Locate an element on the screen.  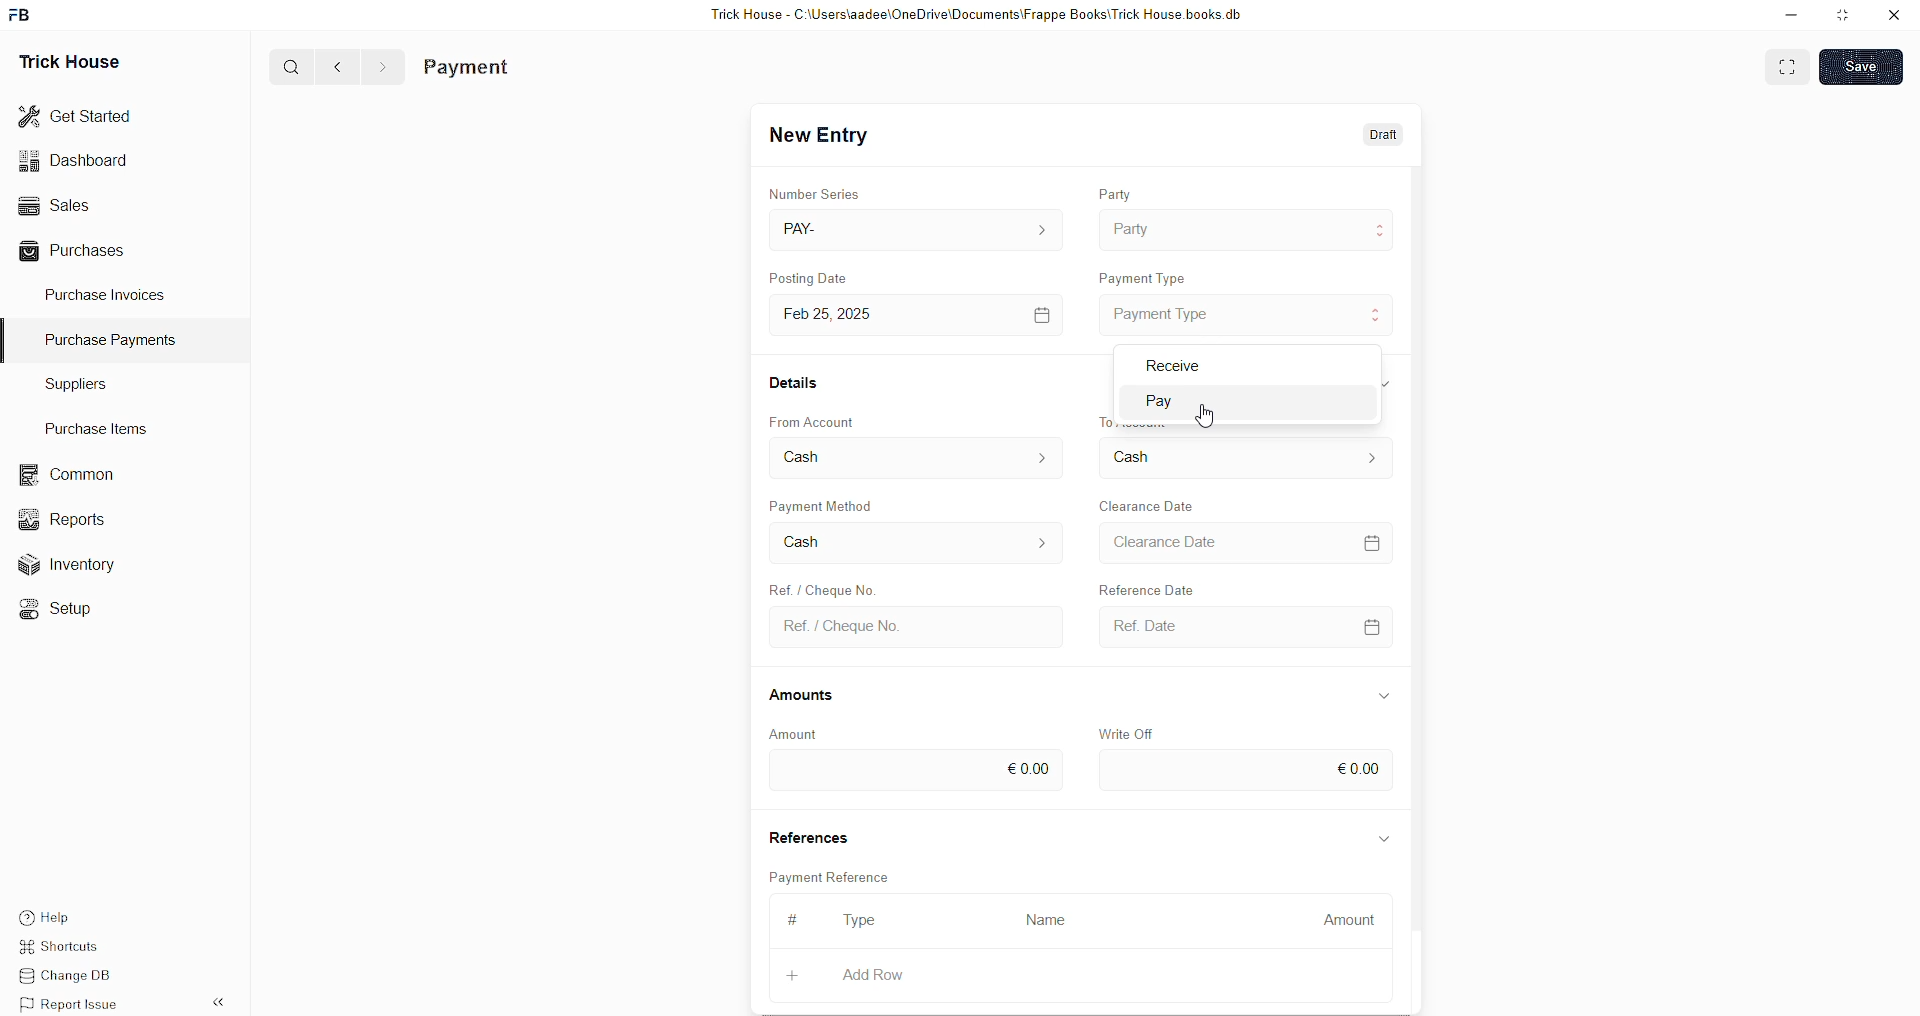
[=] is located at coordinates (1043, 314).